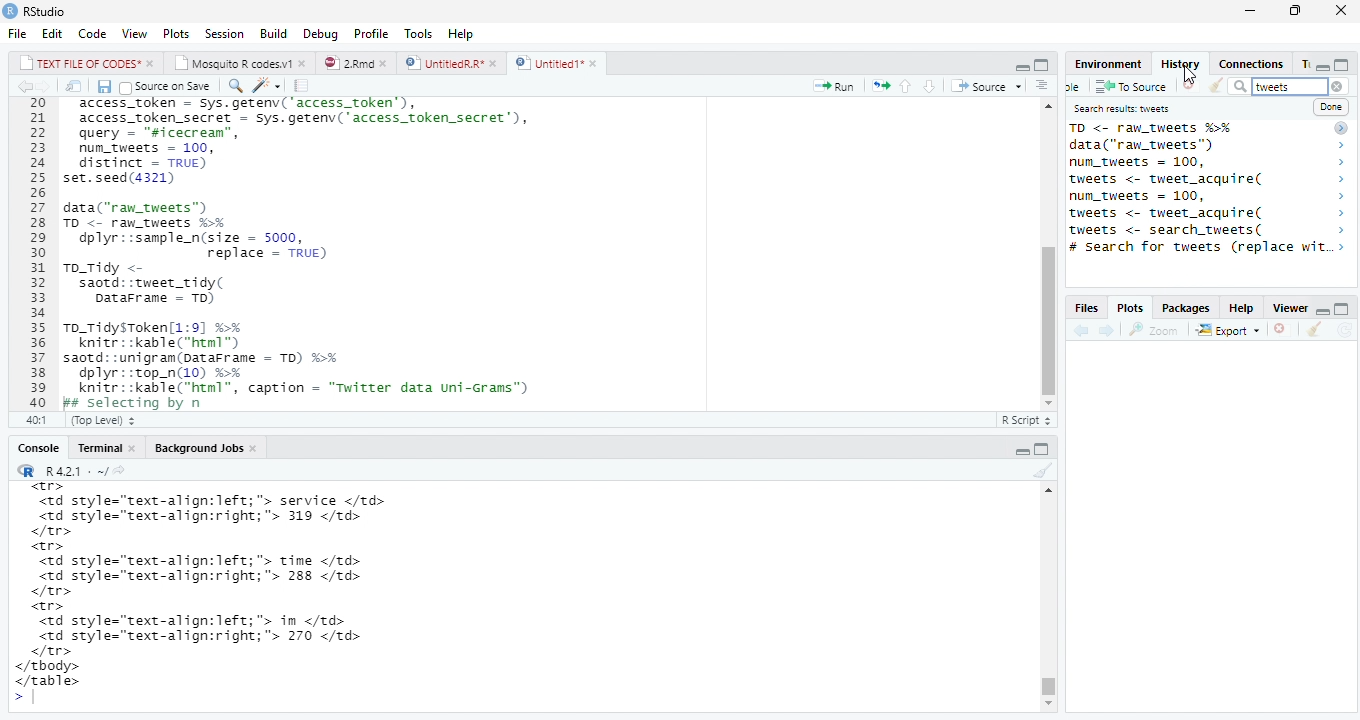 This screenshot has height=720, width=1360. What do you see at coordinates (1039, 471) in the screenshot?
I see `clear console` at bounding box center [1039, 471].